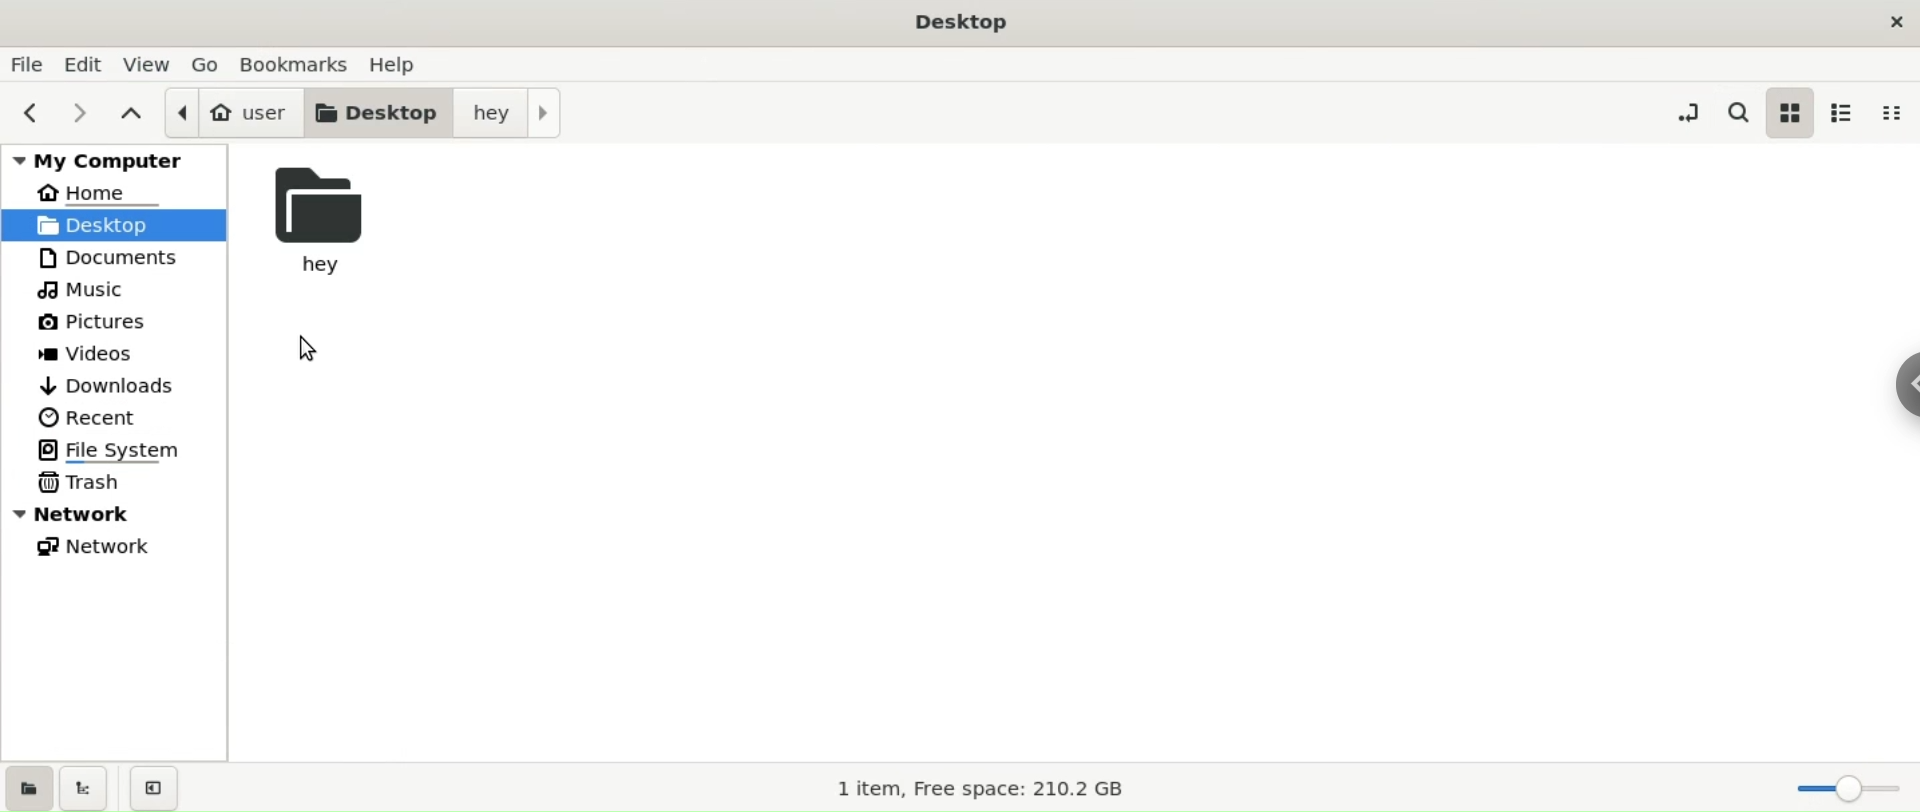 The image size is (1920, 812). Describe the element at coordinates (1891, 113) in the screenshot. I see `compact view` at that location.